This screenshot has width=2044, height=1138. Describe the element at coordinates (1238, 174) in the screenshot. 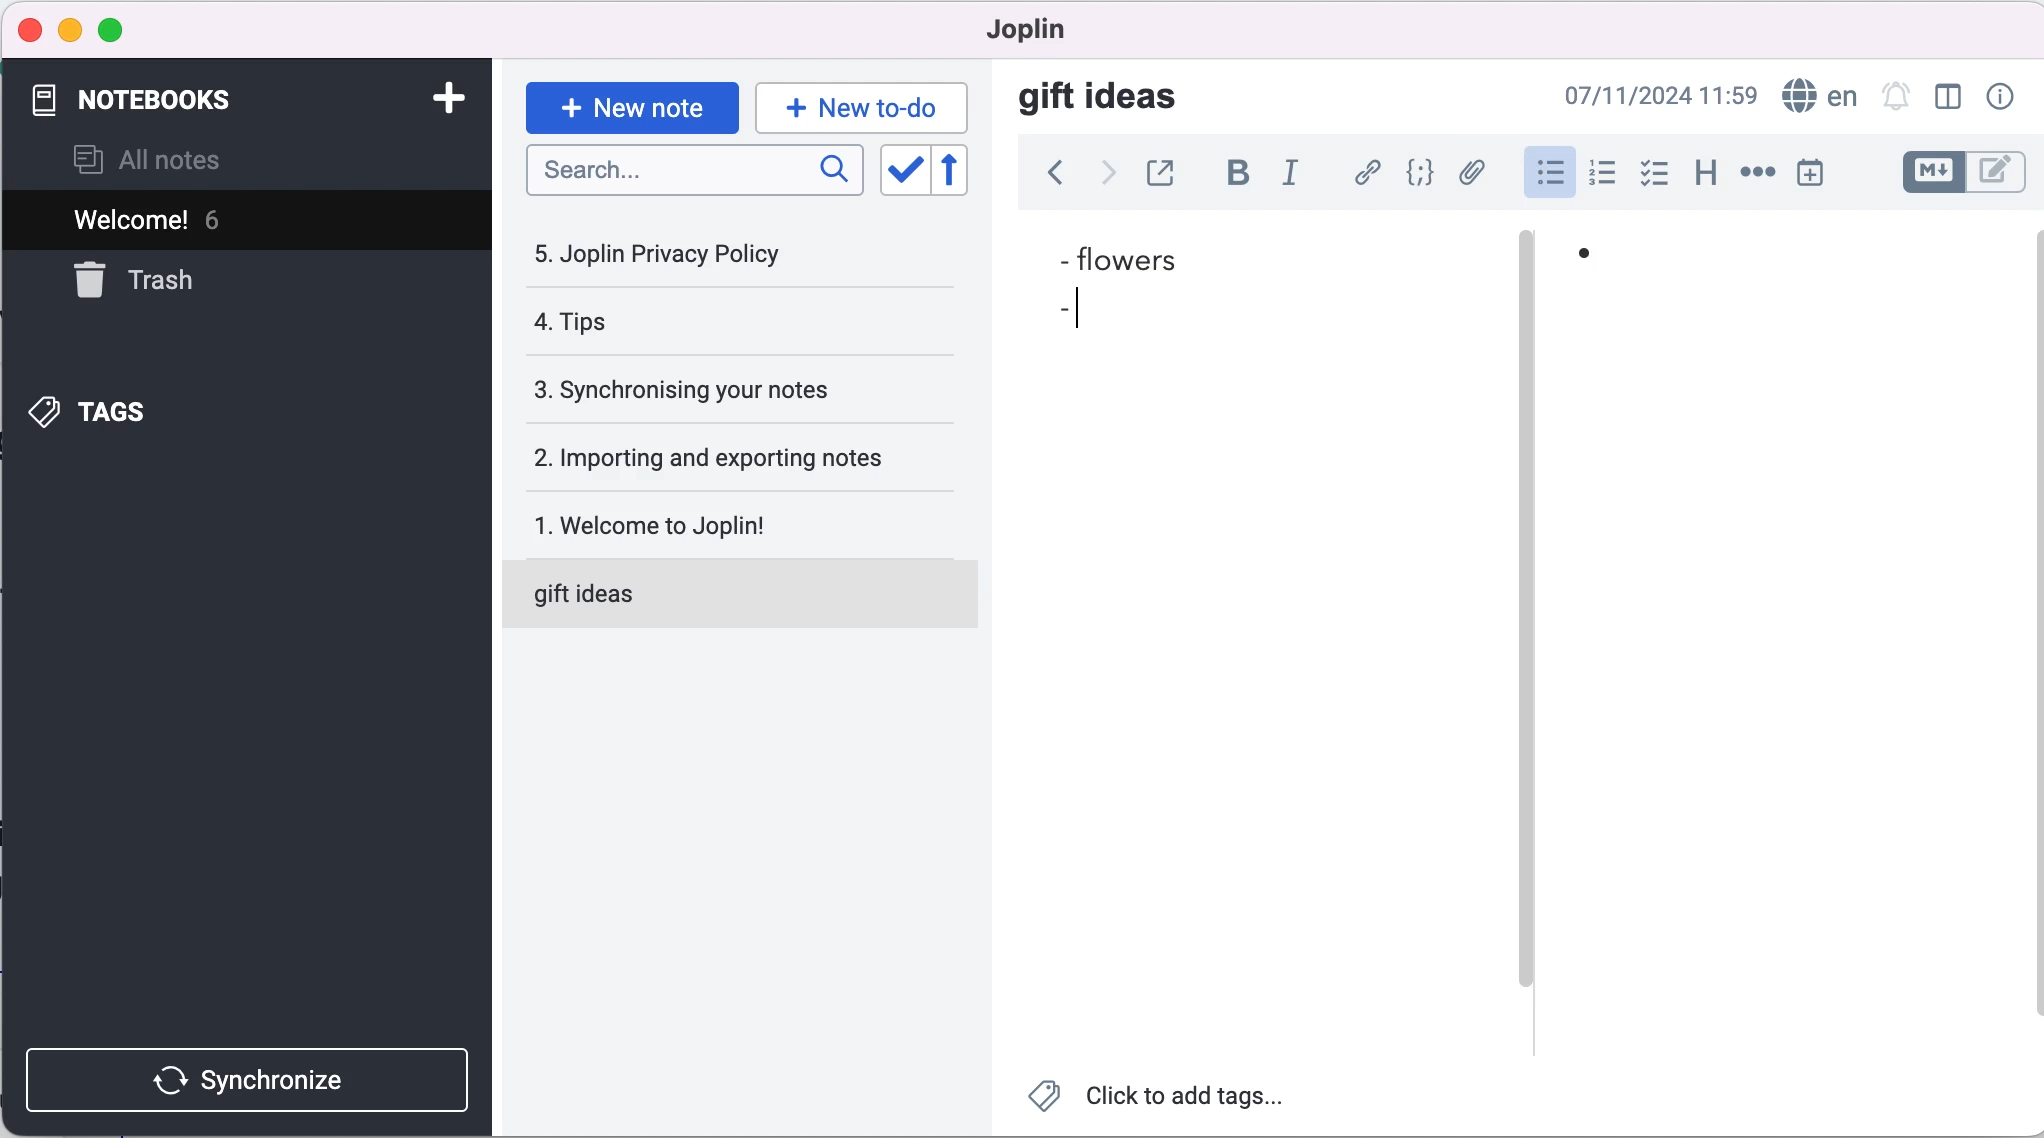

I see `bold` at that location.